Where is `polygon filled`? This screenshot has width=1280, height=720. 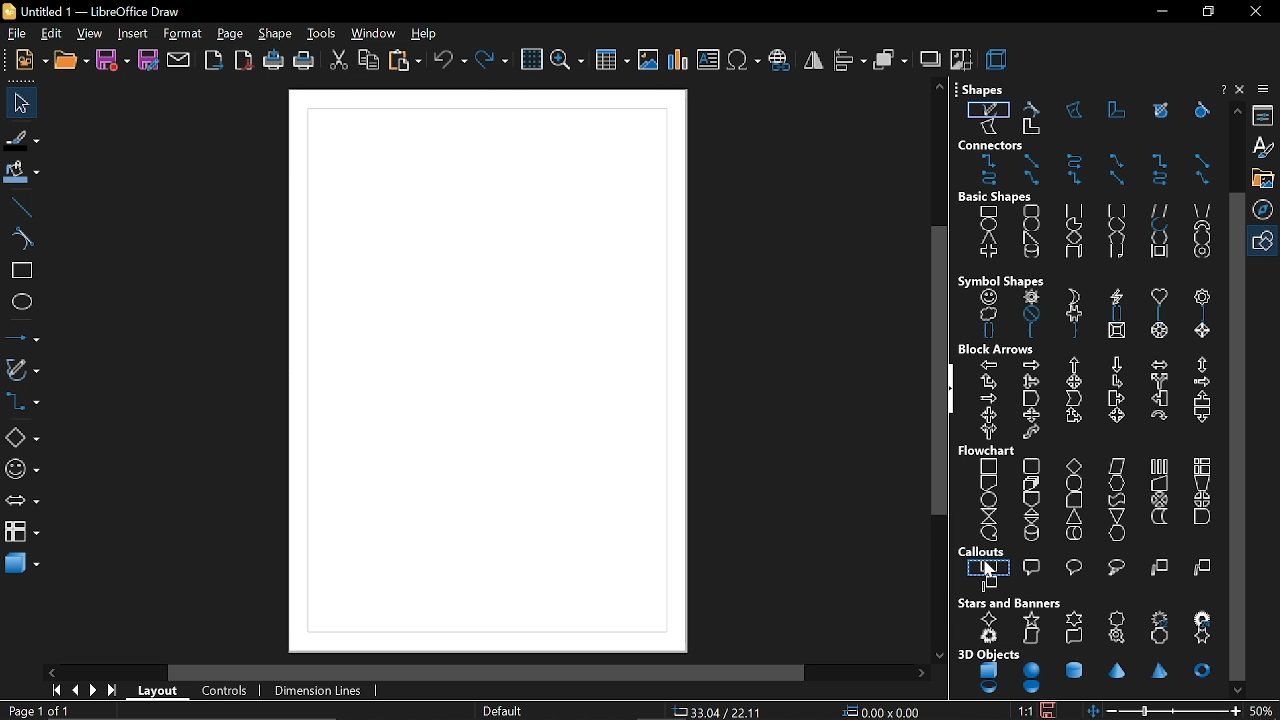
polygon filled is located at coordinates (989, 129).